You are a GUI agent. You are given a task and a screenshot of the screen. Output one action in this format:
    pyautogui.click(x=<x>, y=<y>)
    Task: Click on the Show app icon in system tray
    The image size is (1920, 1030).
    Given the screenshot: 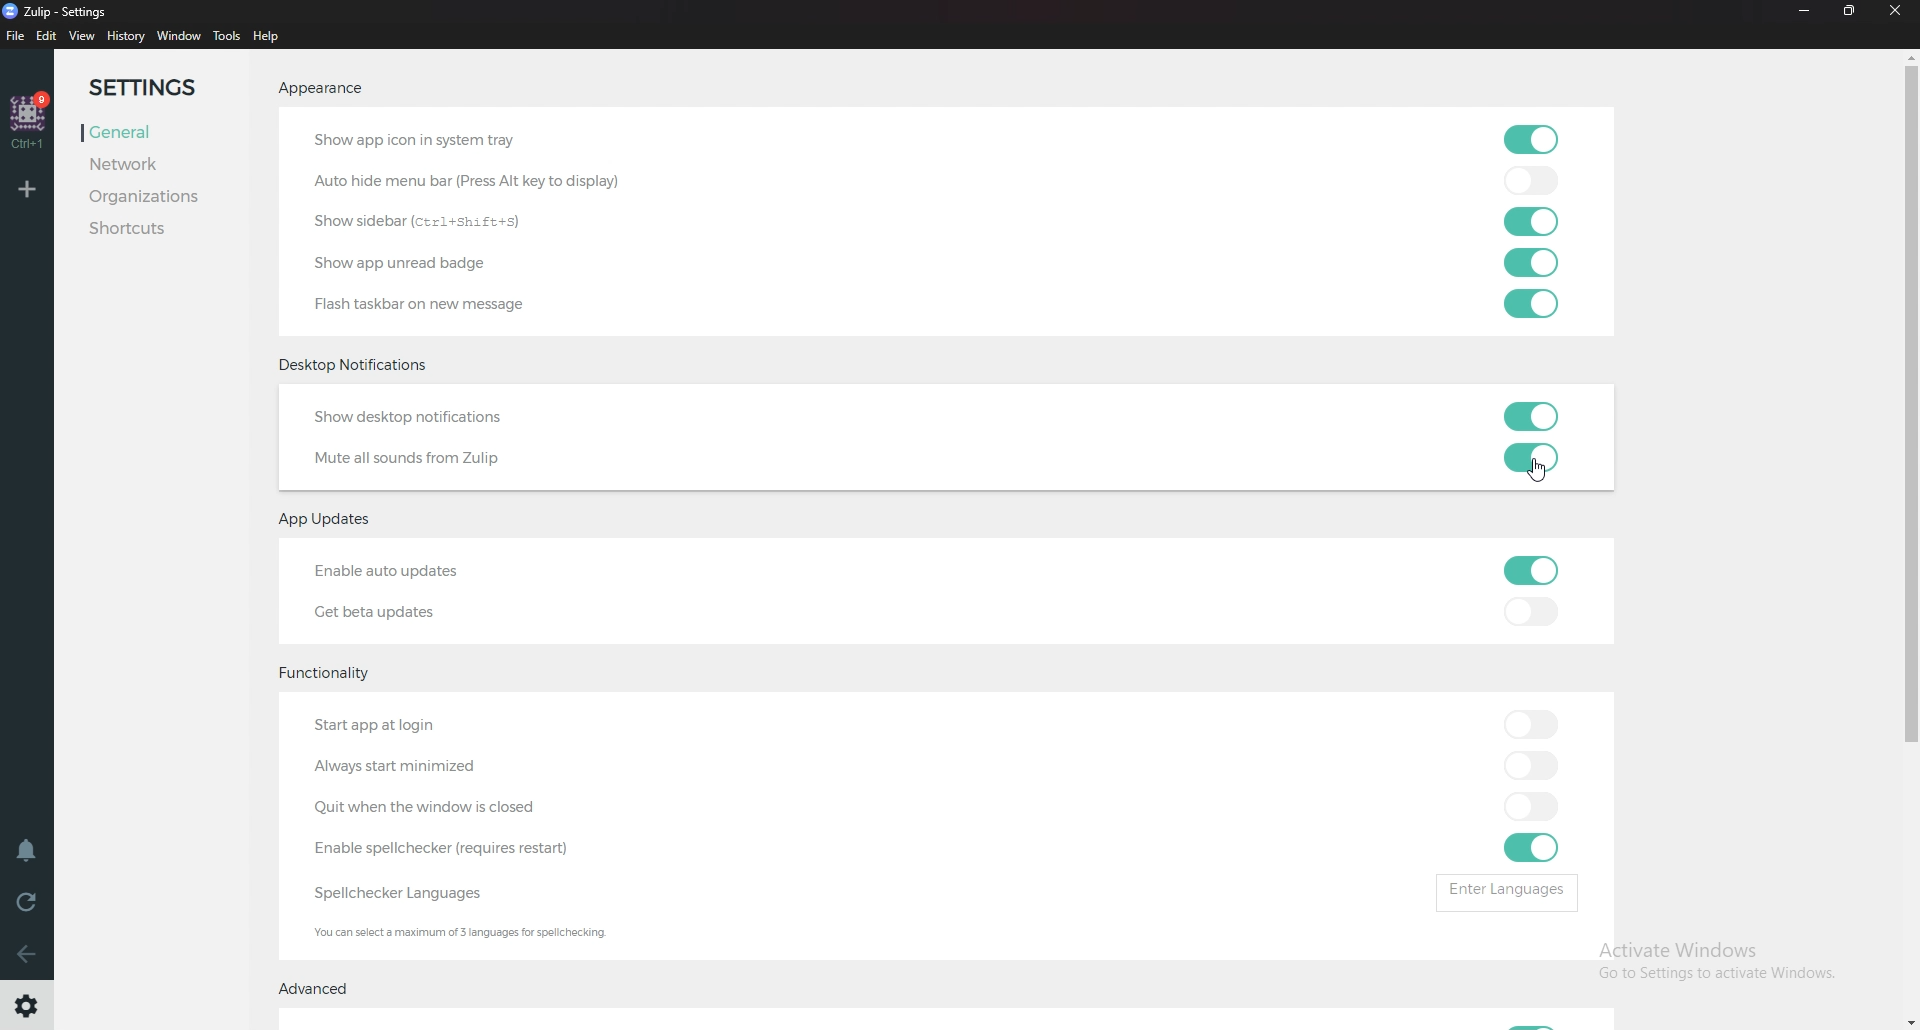 What is the action you would take?
    pyautogui.click(x=464, y=136)
    